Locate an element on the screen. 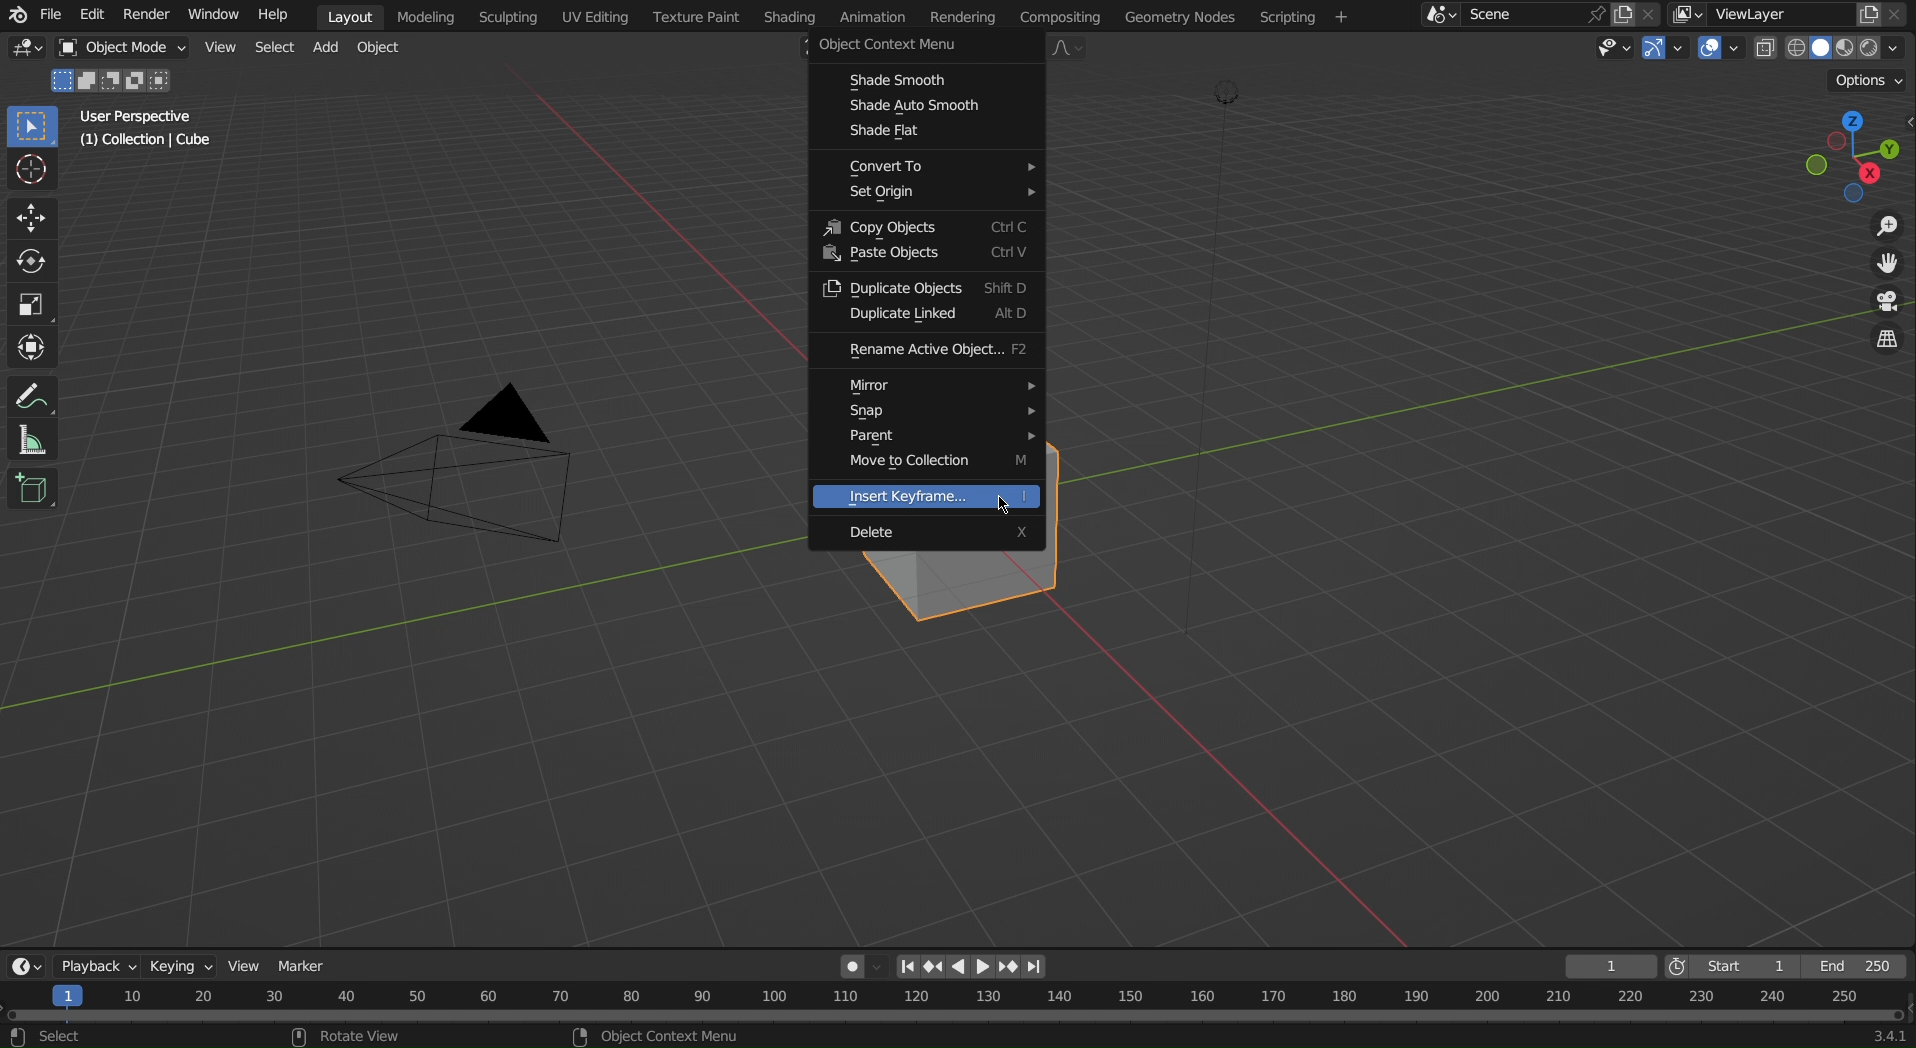 The width and height of the screenshot is (1916, 1048). Measure is located at coordinates (34, 440).